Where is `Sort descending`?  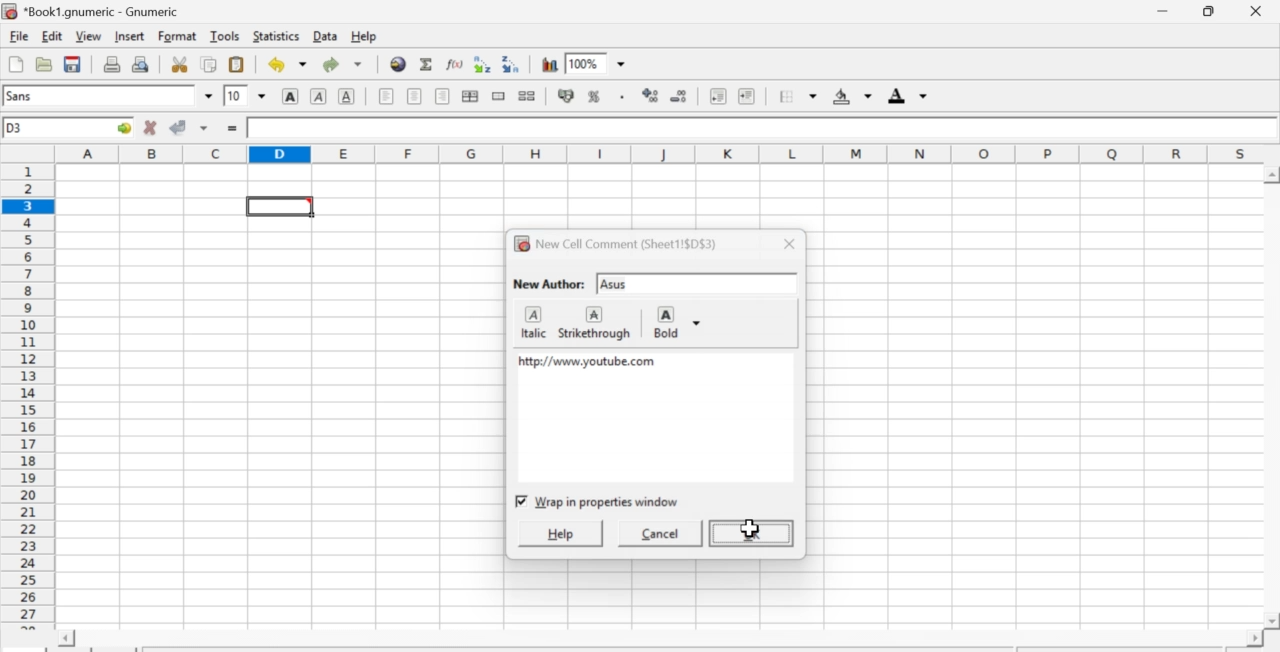 Sort descending is located at coordinates (512, 66).